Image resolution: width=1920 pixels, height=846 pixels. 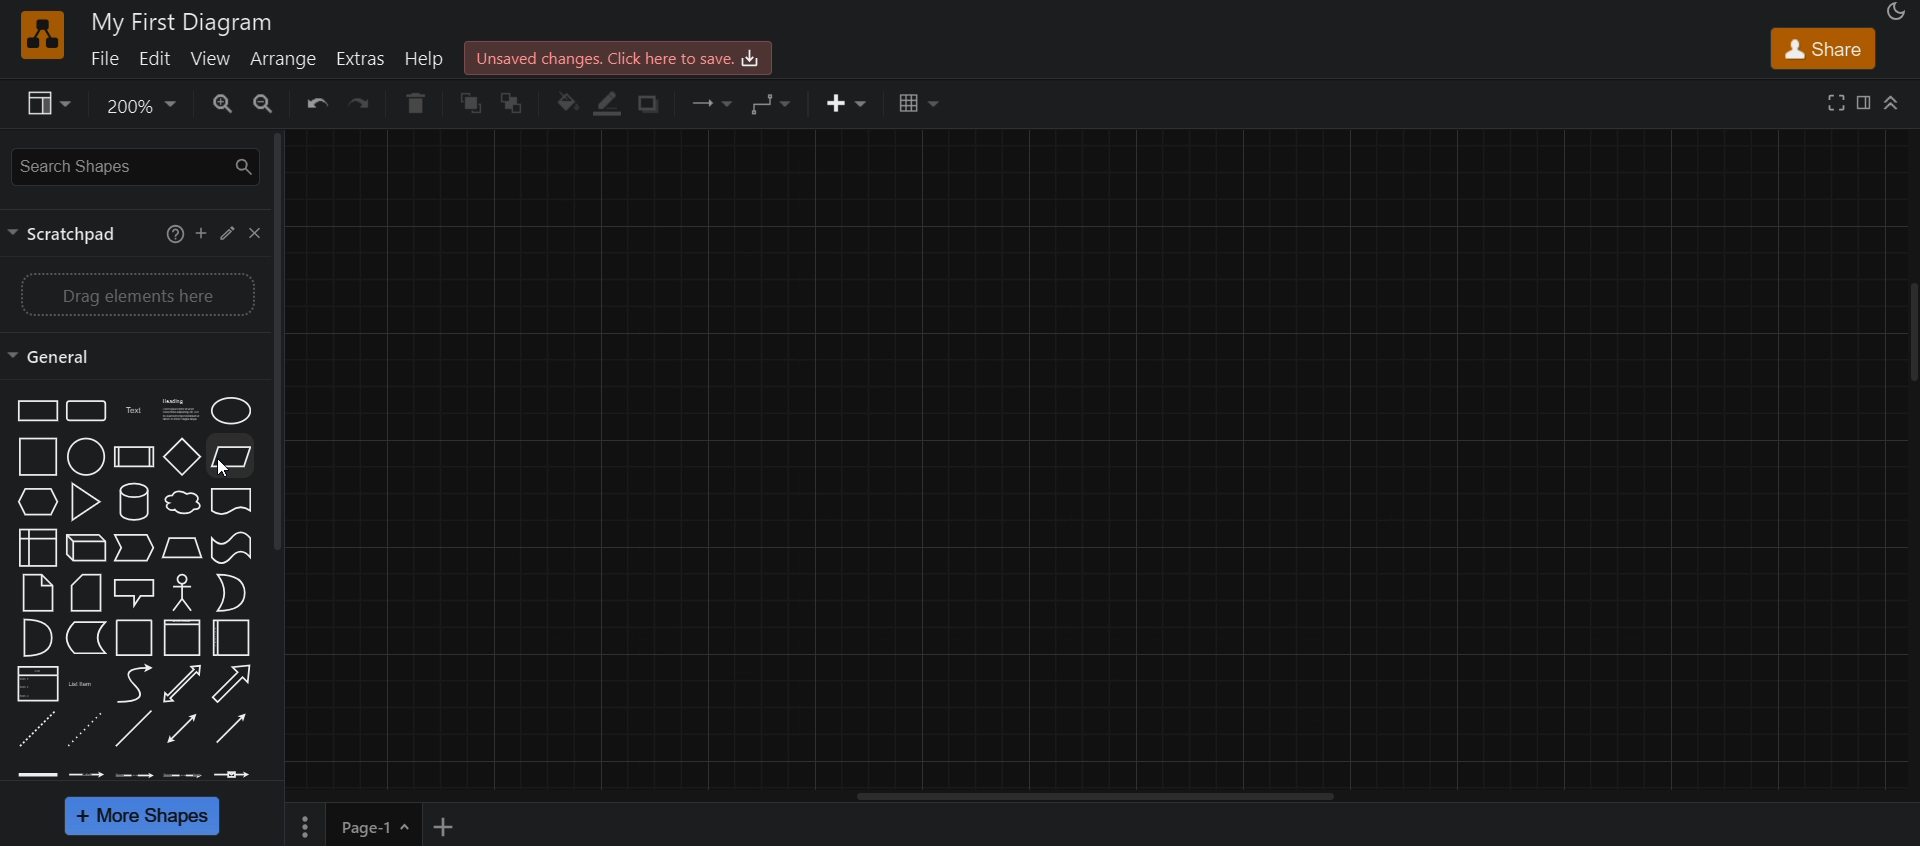 I want to click on line color, so click(x=613, y=102).